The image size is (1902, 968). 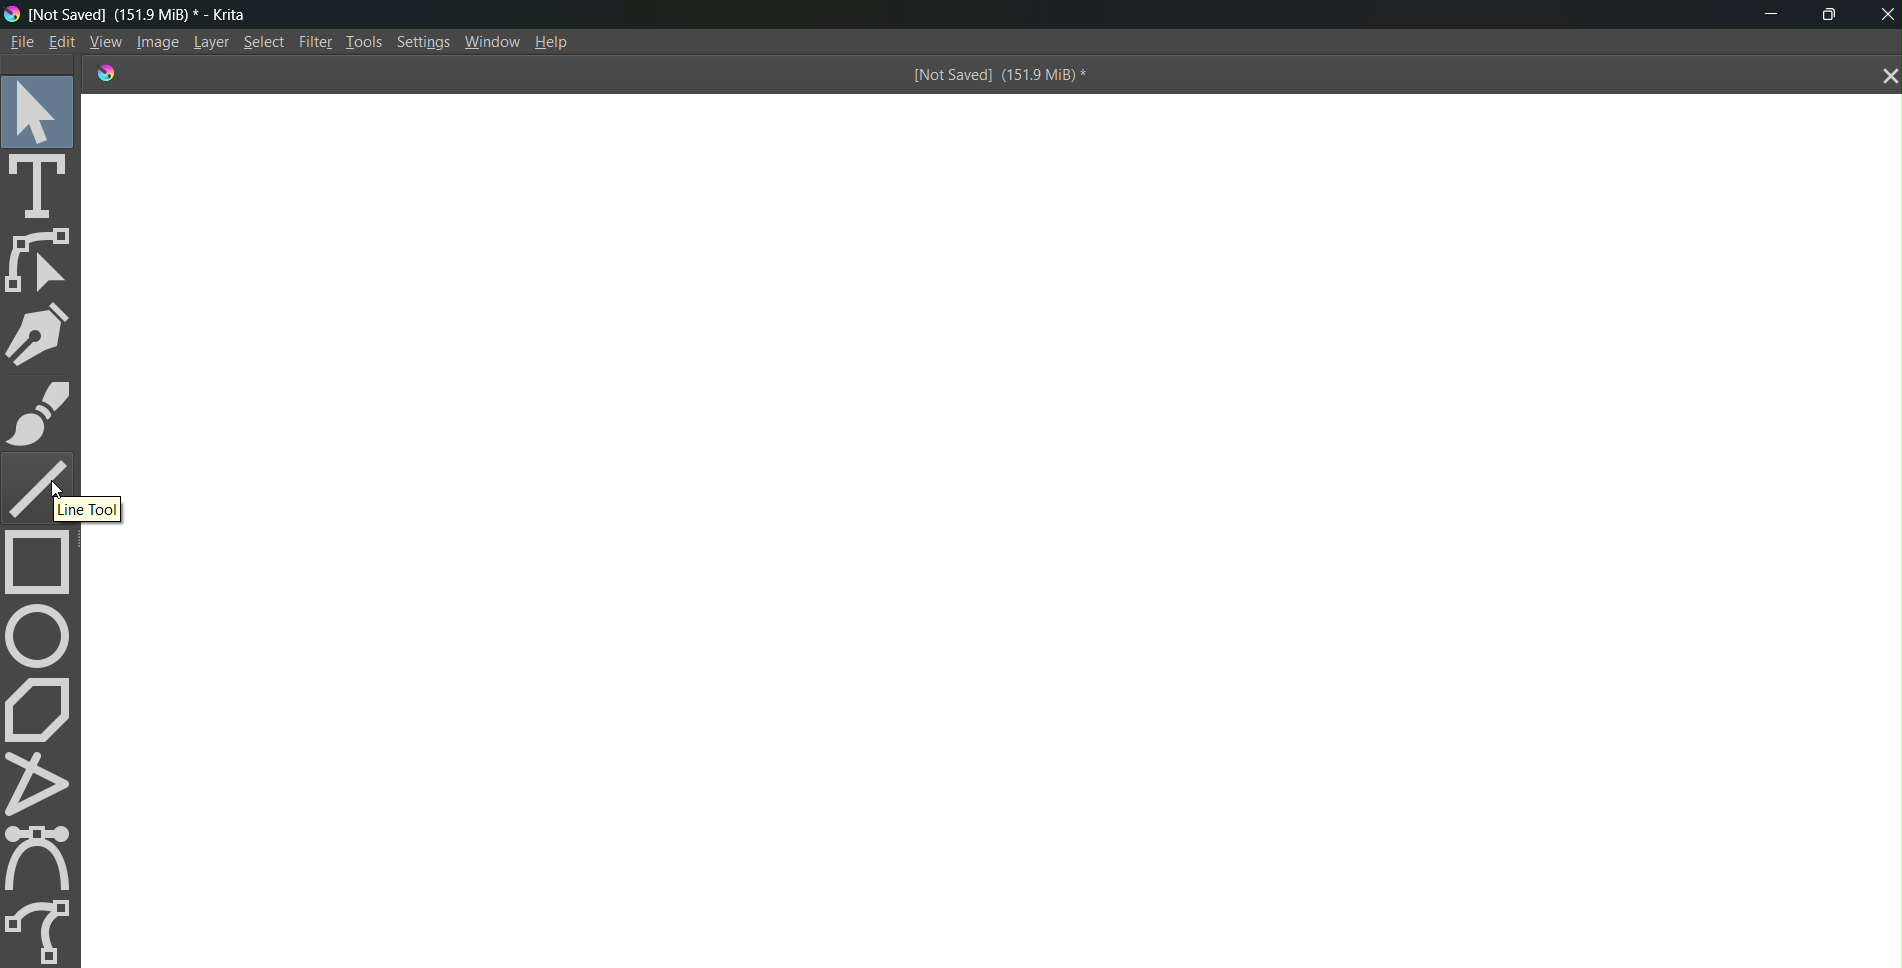 What do you see at coordinates (425, 44) in the screenshot?
I see `Settings` at bounding box center [425, 44].